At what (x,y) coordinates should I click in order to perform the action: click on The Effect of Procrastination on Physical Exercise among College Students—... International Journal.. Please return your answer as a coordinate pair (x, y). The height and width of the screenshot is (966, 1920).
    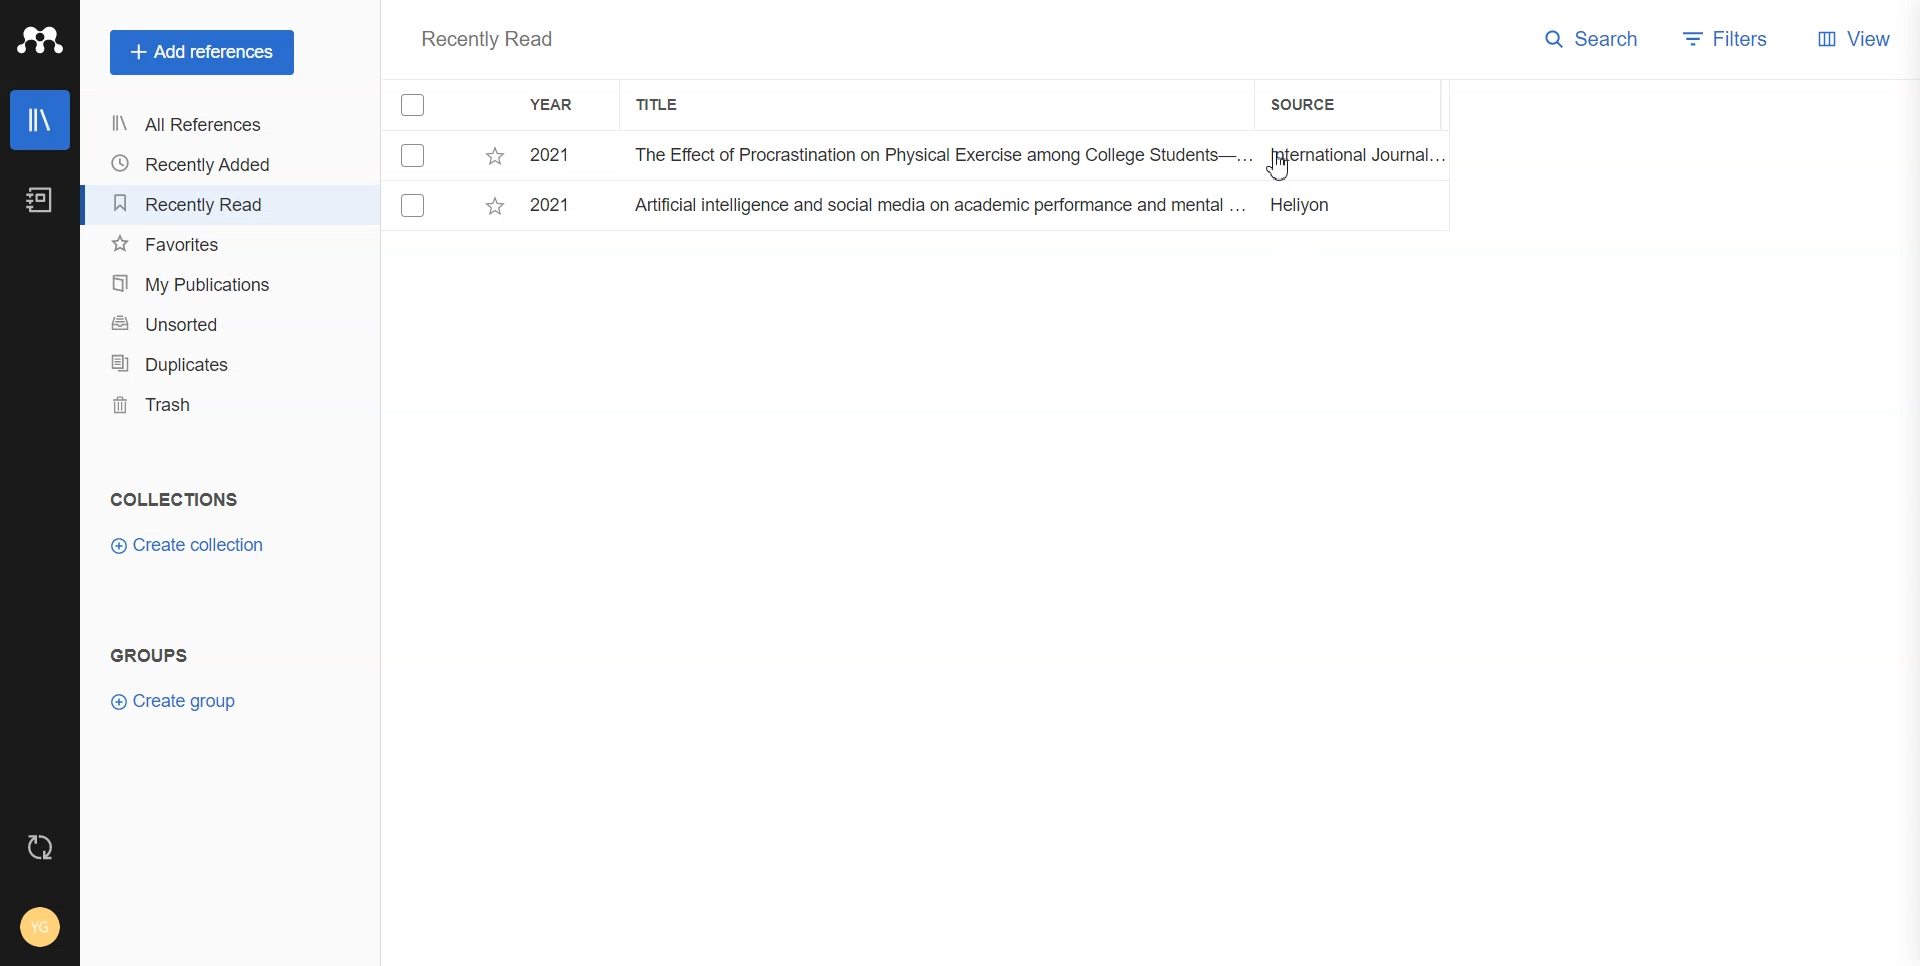
    Looking at the image, I should click on (1030, 157).